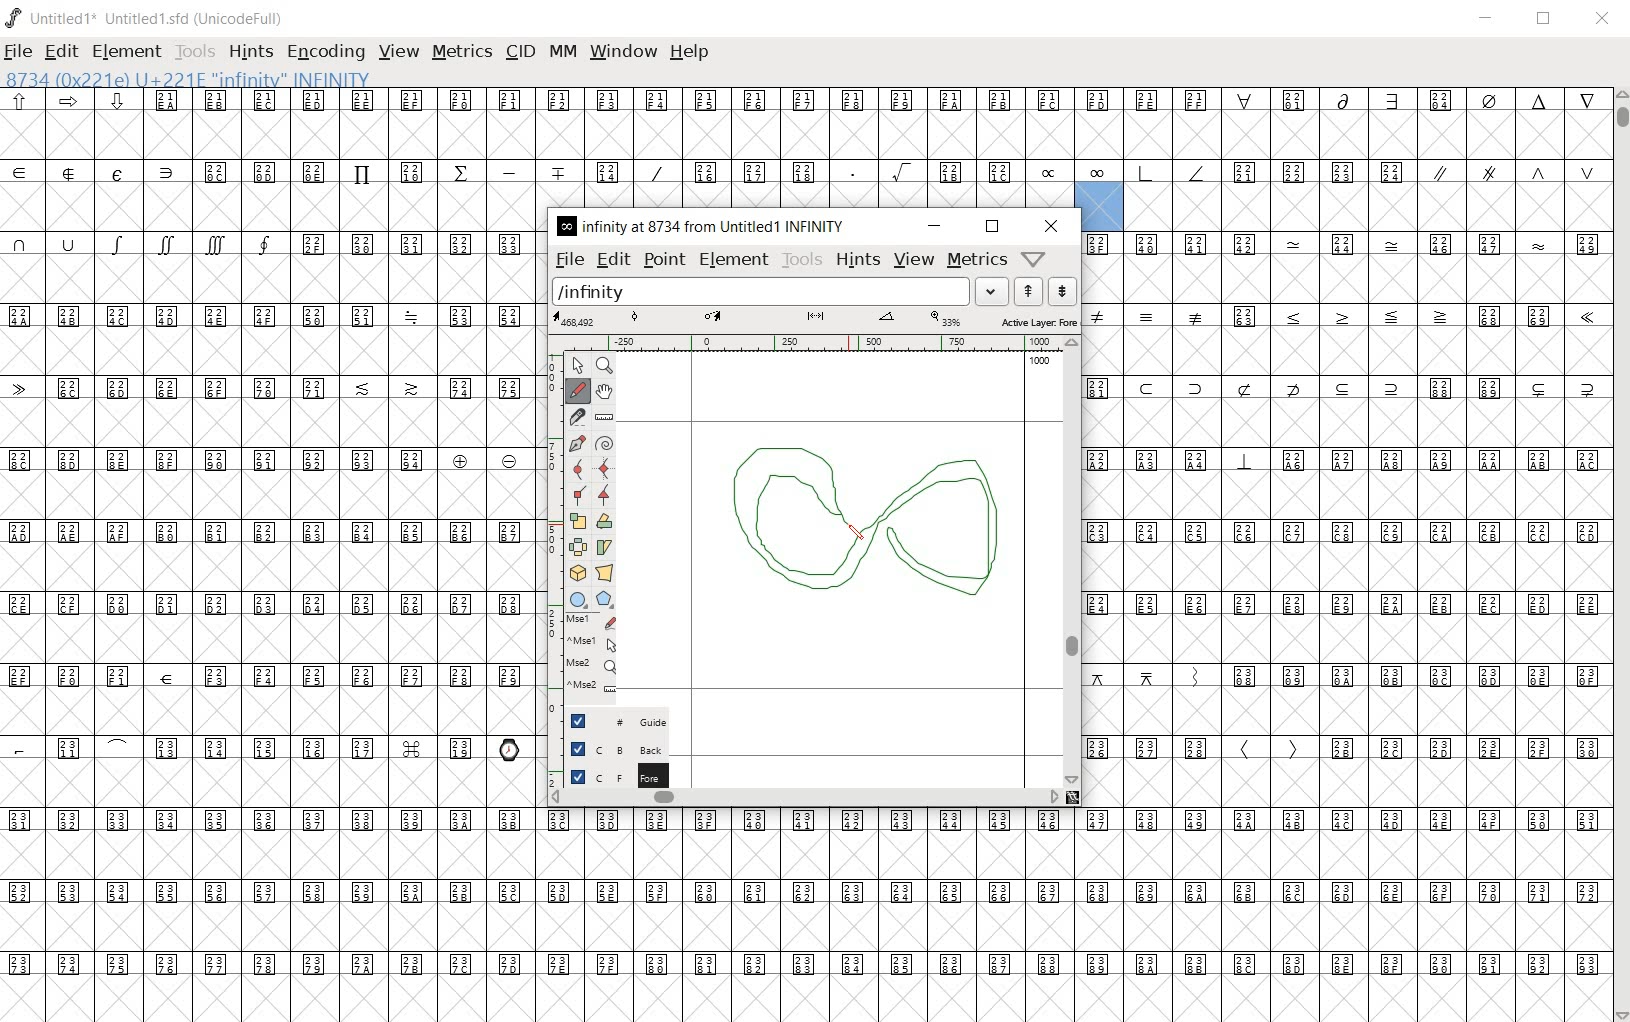 Image resolution: width=1630 pixels, height=1022 pixels. Describe the element at coordinates (805, 820) in the screenshot. I see `Unicode code points` at that location.